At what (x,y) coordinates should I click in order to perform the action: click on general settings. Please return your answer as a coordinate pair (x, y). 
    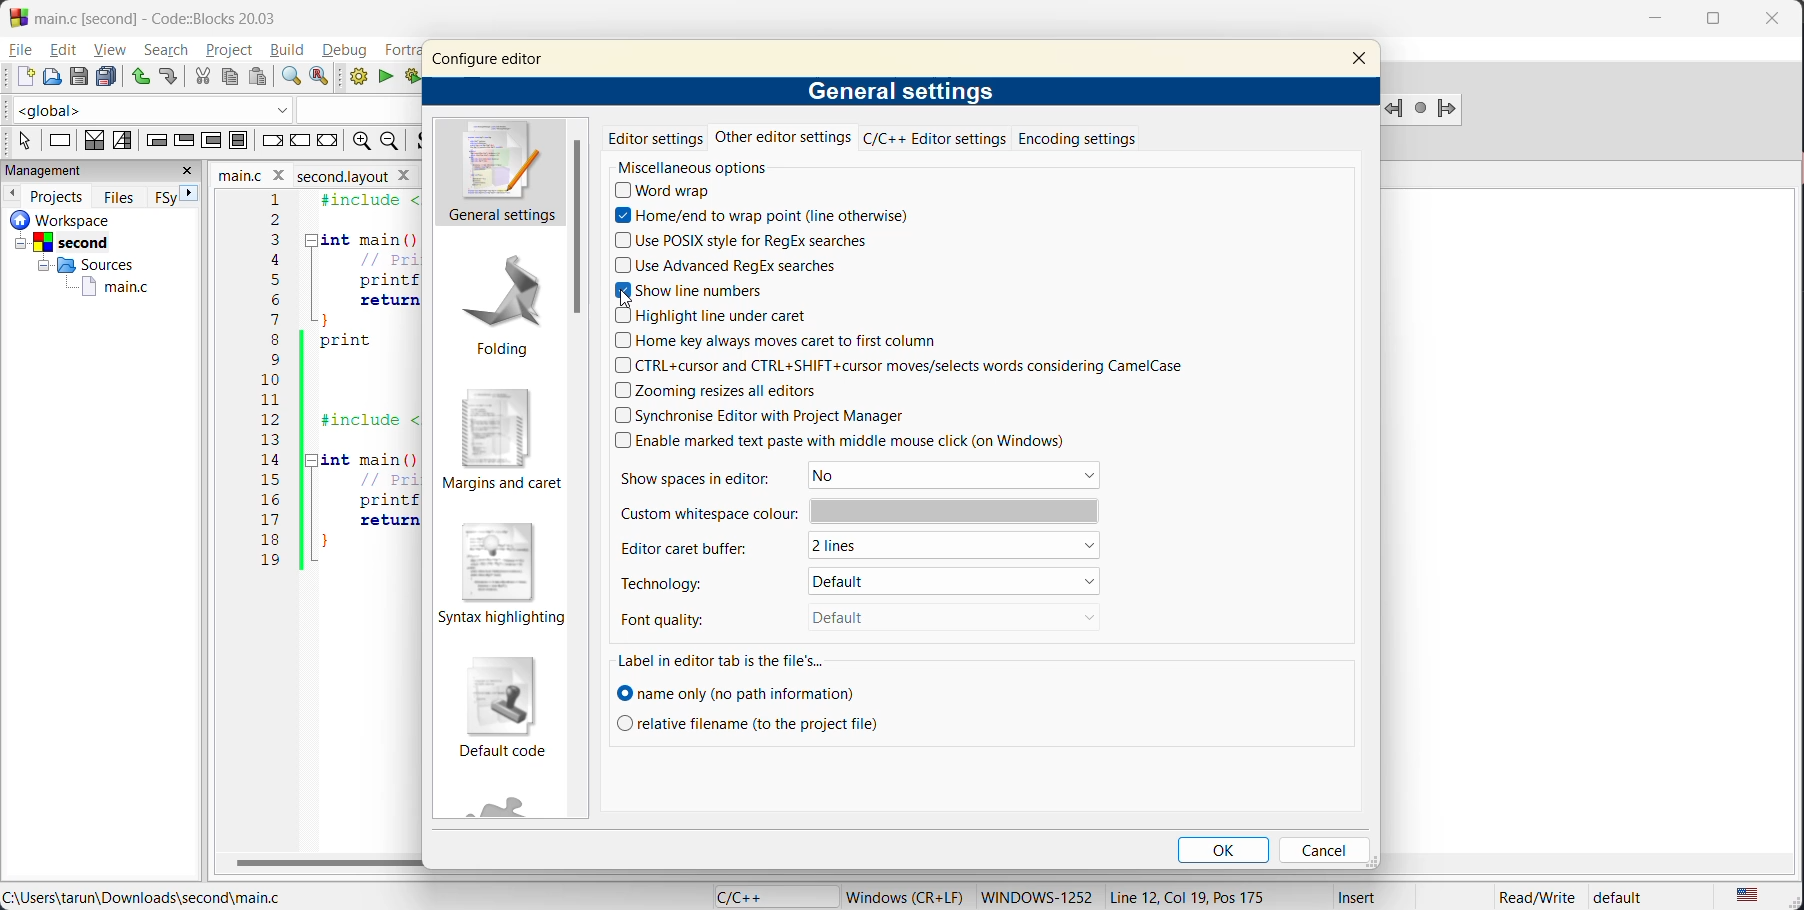
    Looking at the image, I should click on (904, 90).